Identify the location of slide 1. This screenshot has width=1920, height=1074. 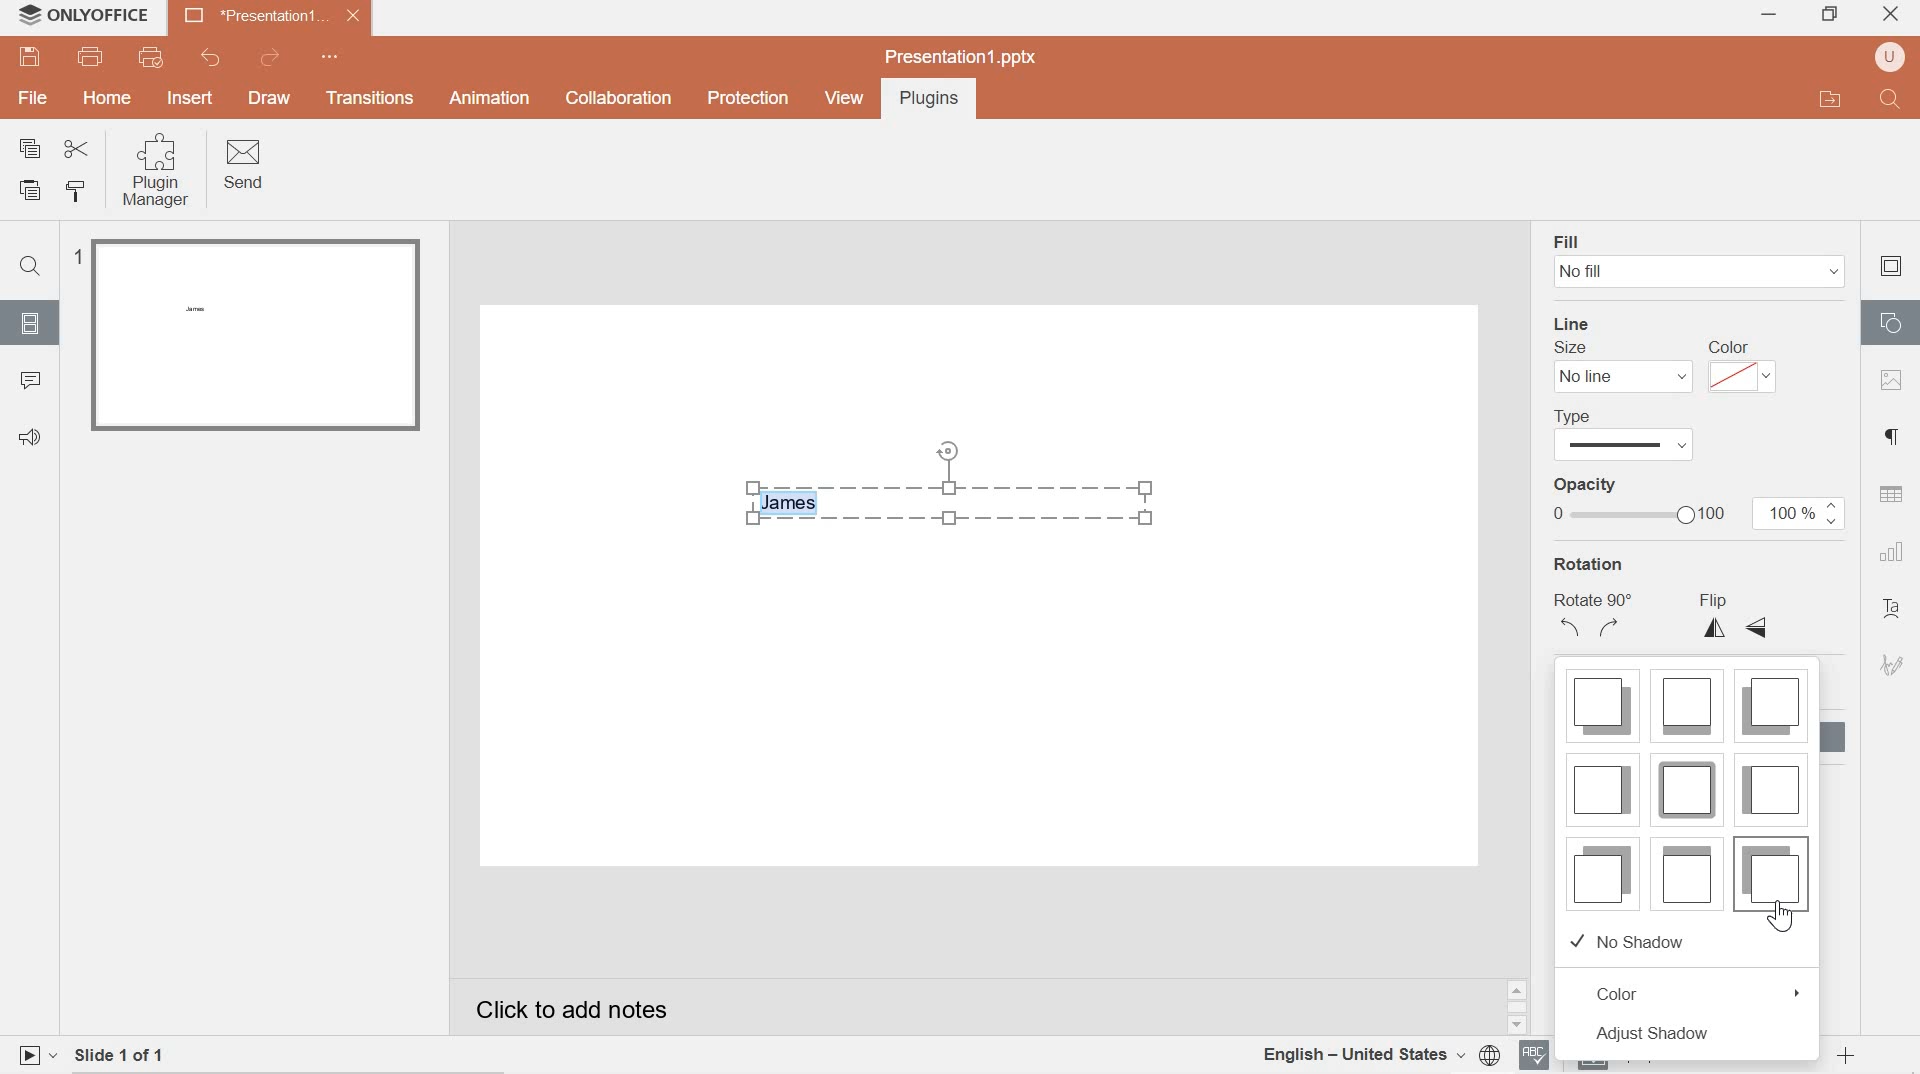
(250, 335).